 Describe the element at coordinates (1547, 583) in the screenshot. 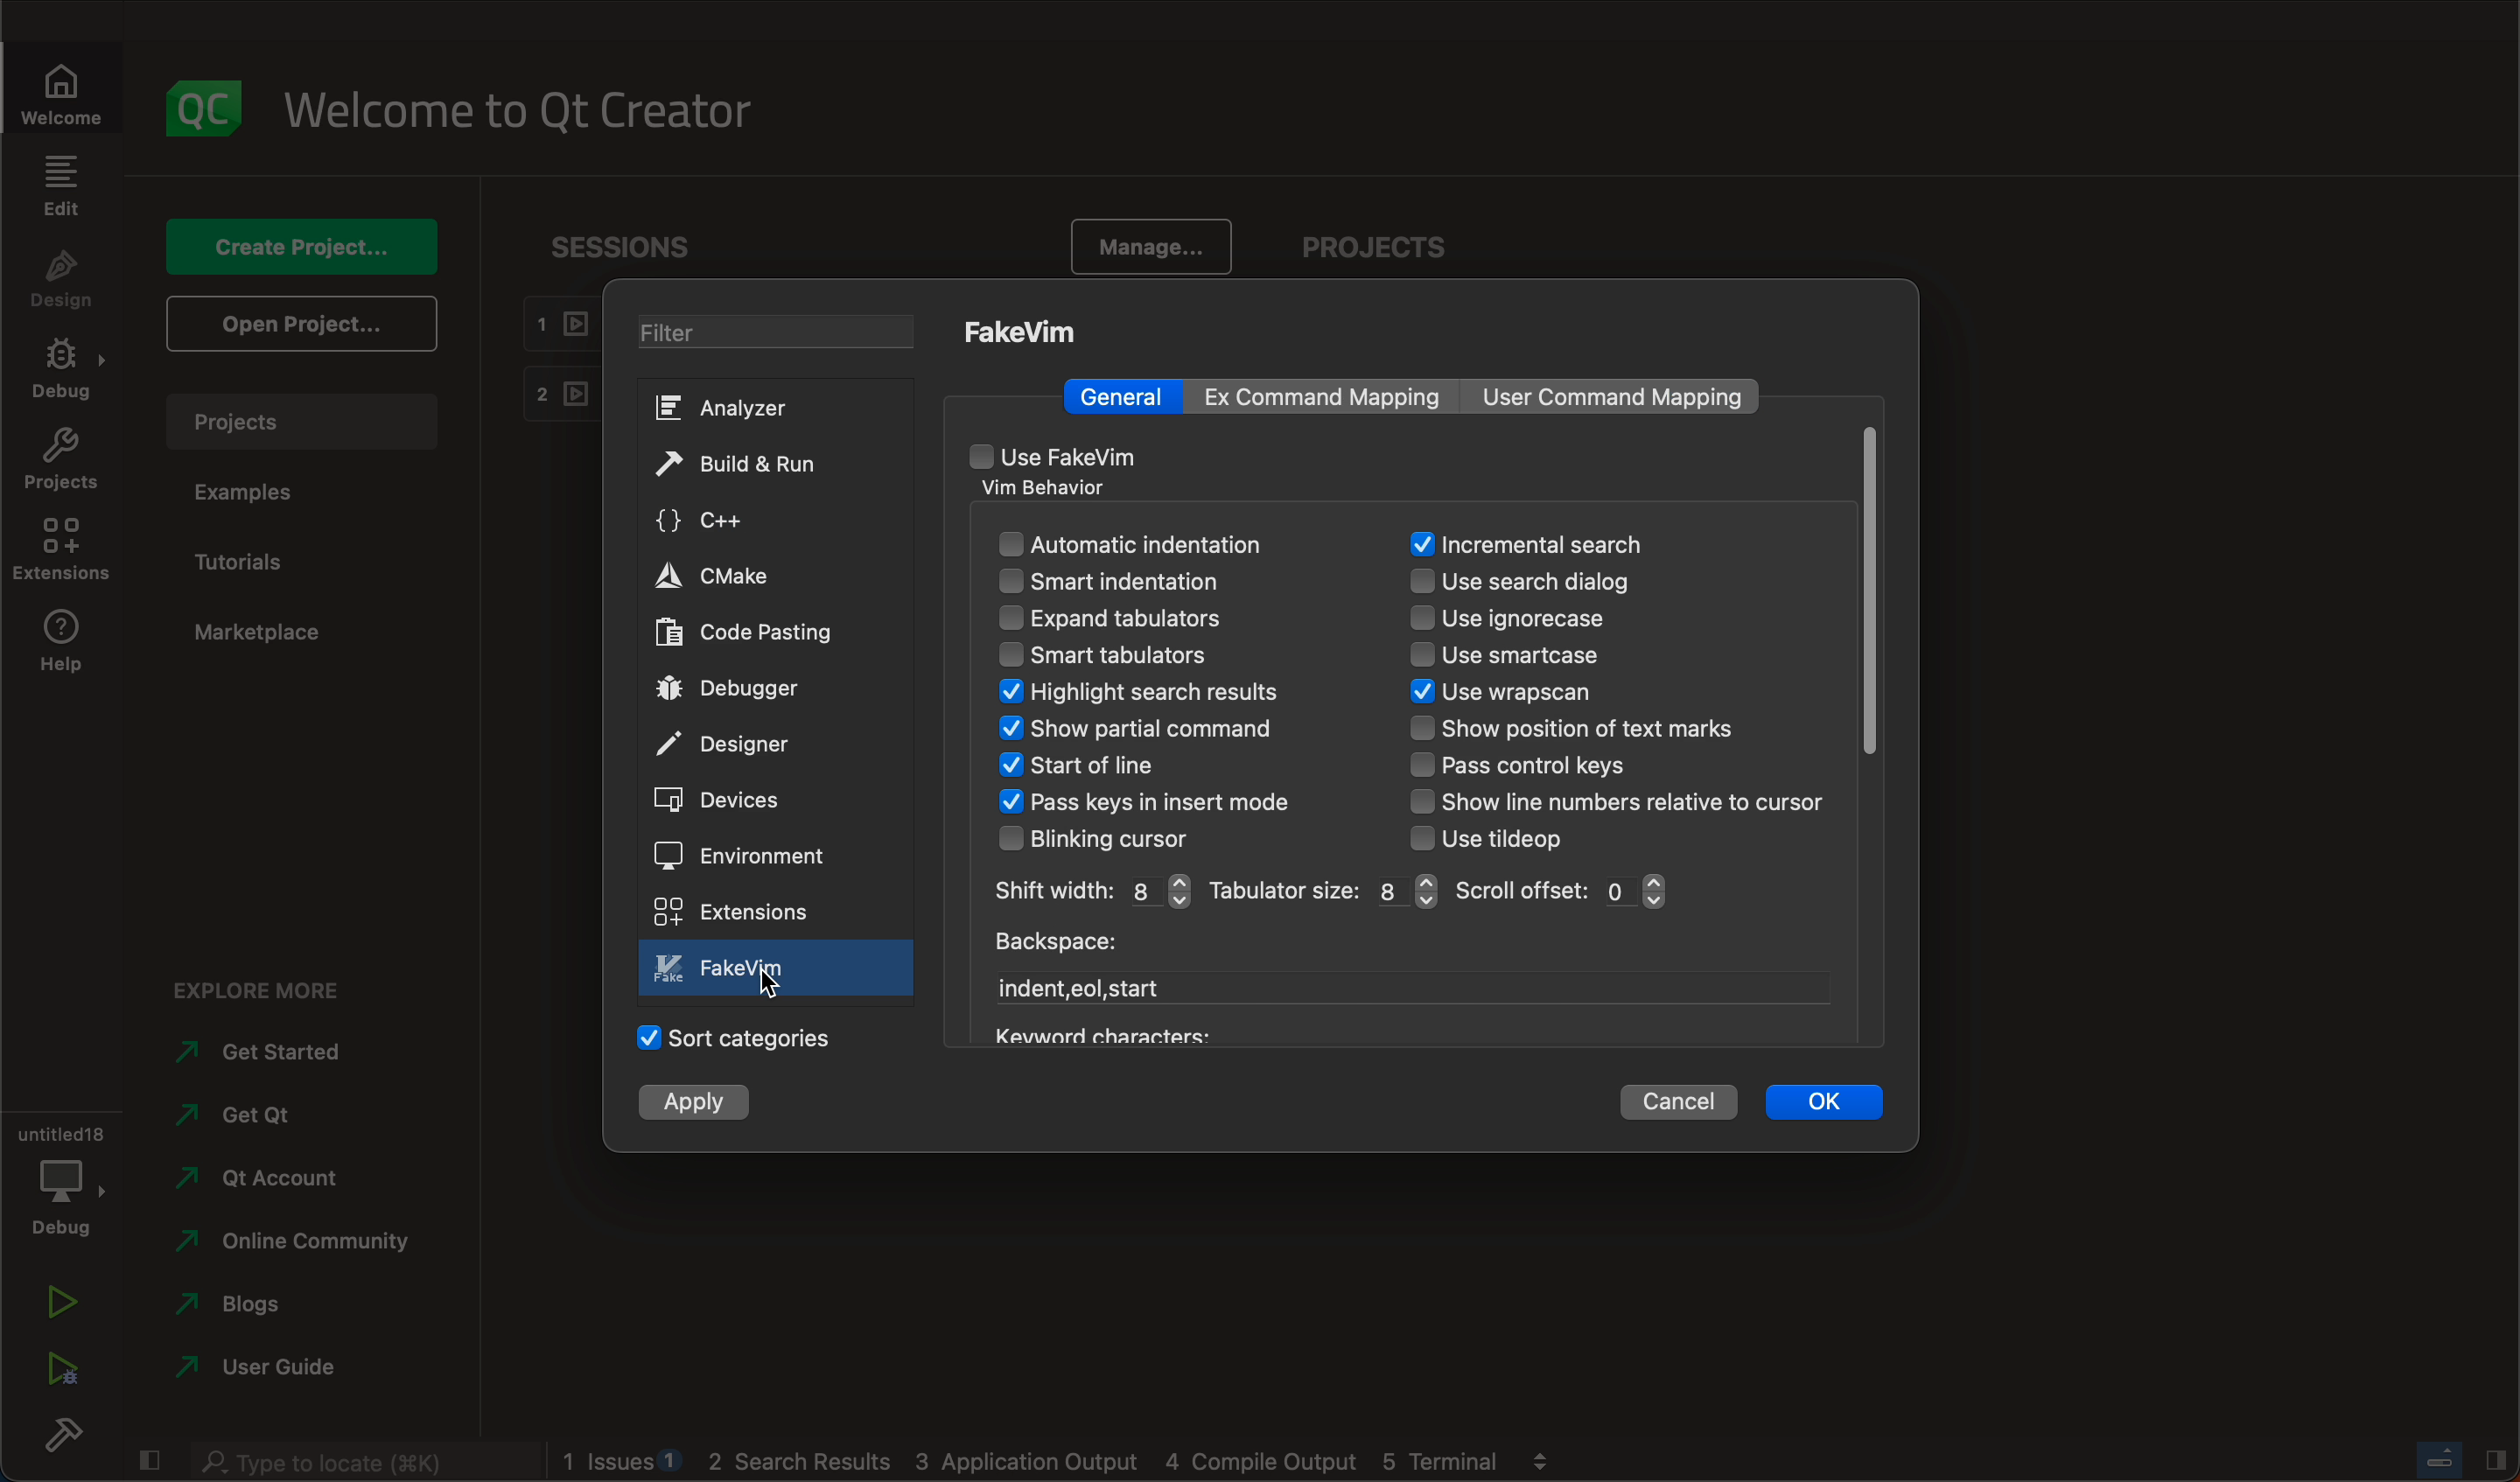

I see `search dialog` at that location.